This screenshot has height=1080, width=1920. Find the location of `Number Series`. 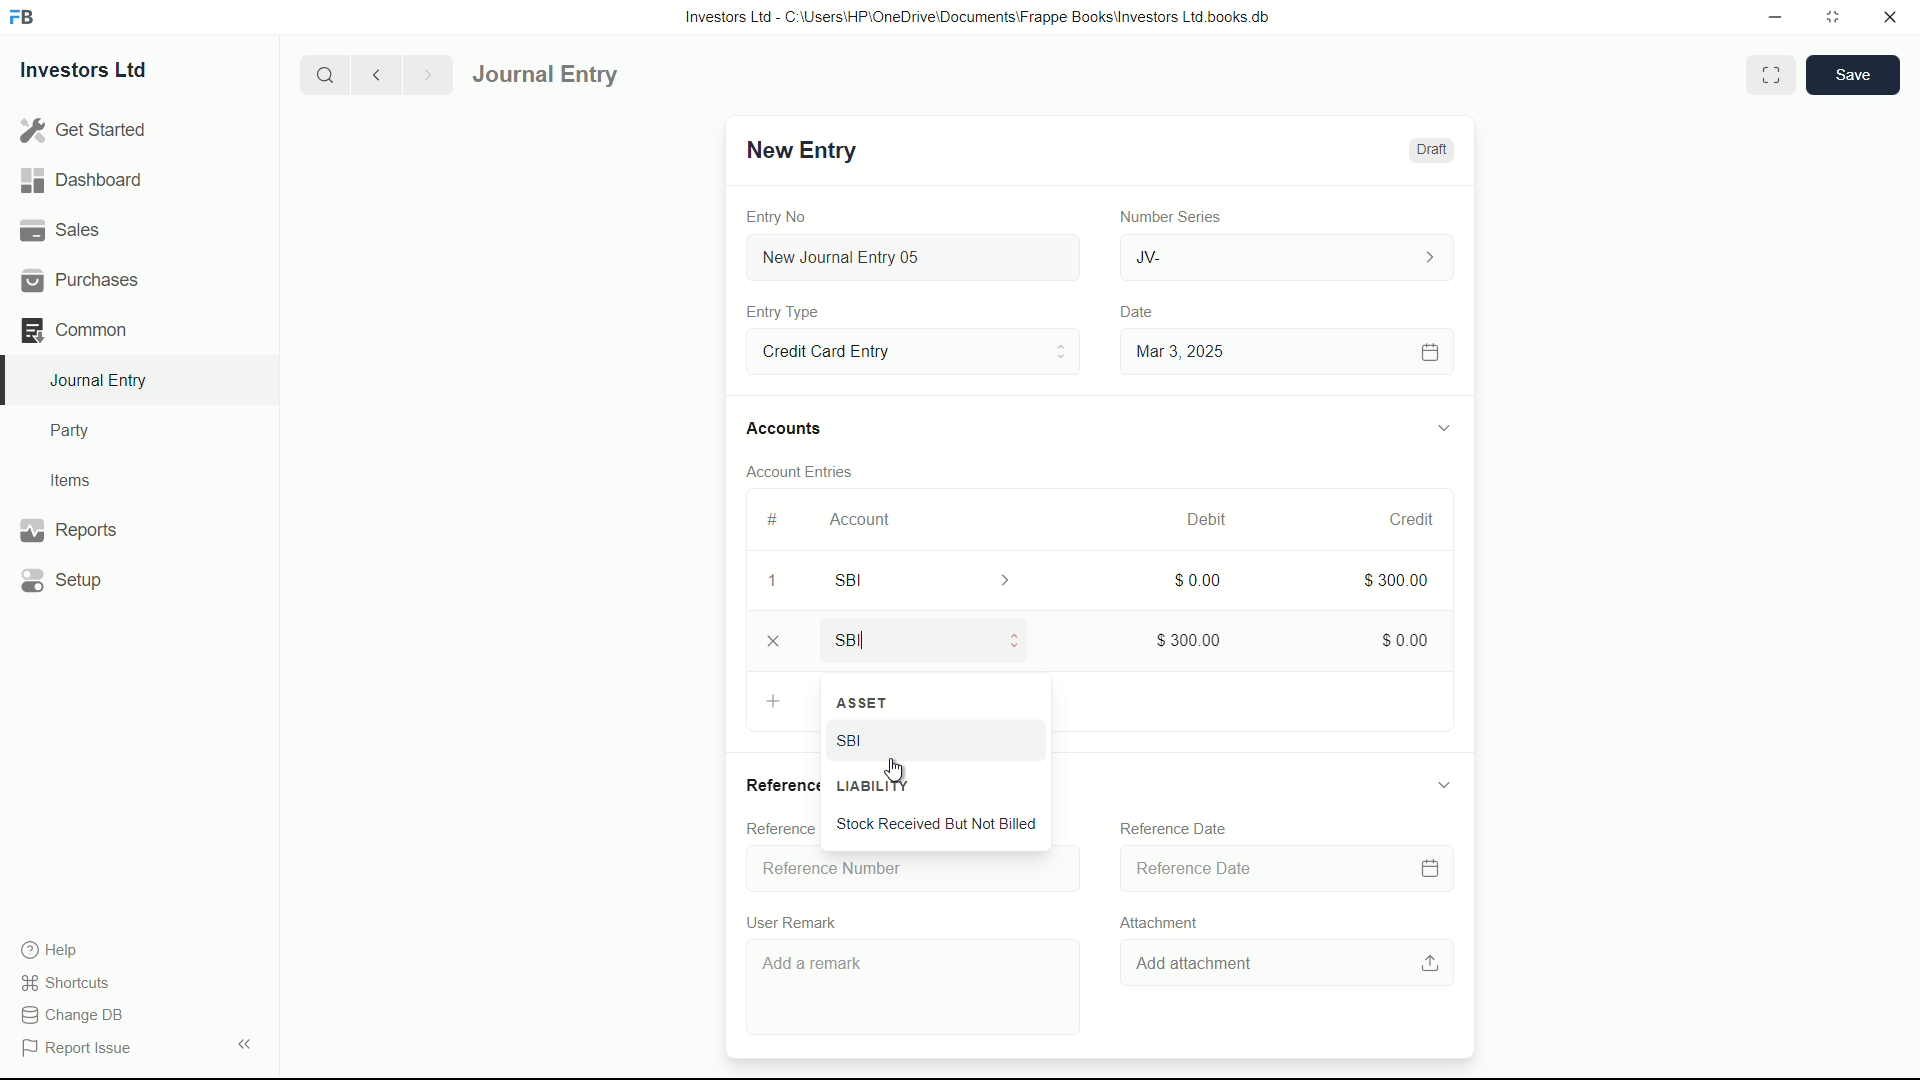

Number Series is located at coordinates (1162, 215).